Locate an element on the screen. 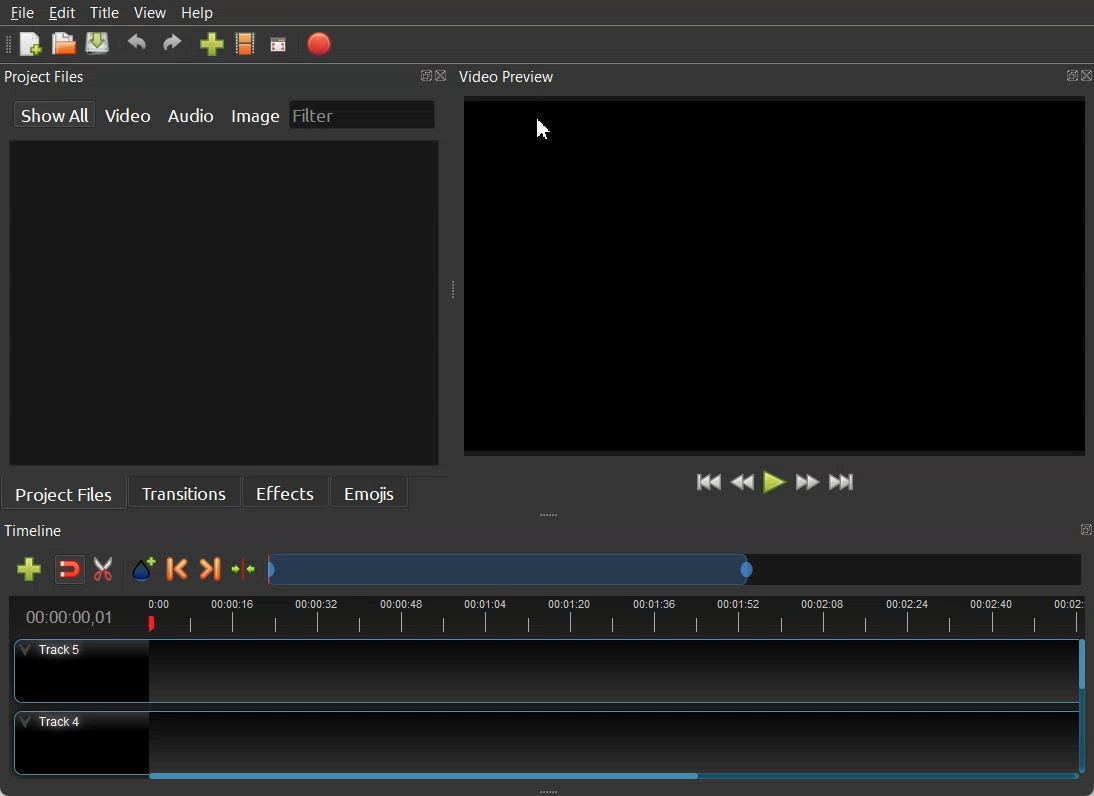  Video Preview is located at coordinates (508, 76).